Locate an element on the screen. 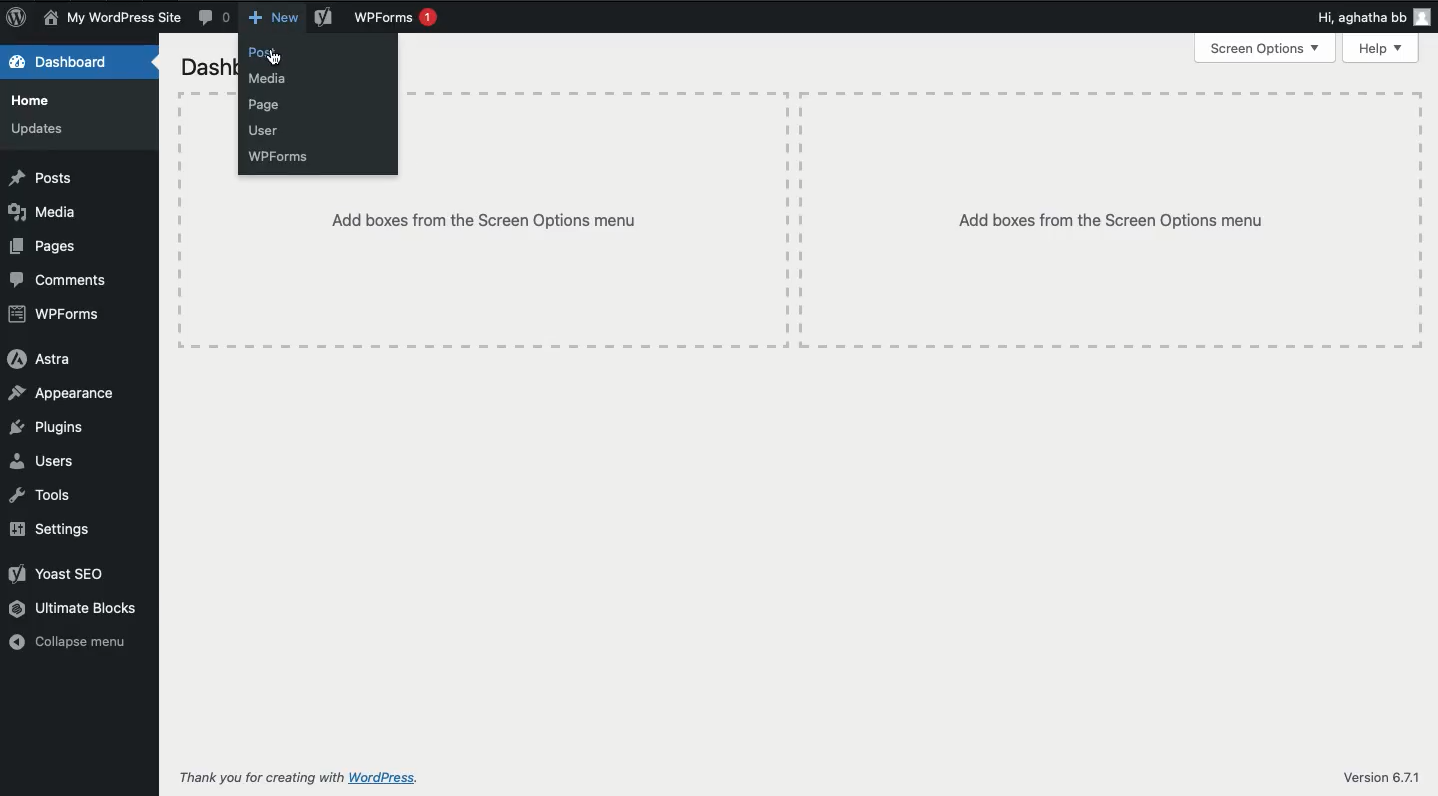  Appearance is located at coordinates (70, 395).